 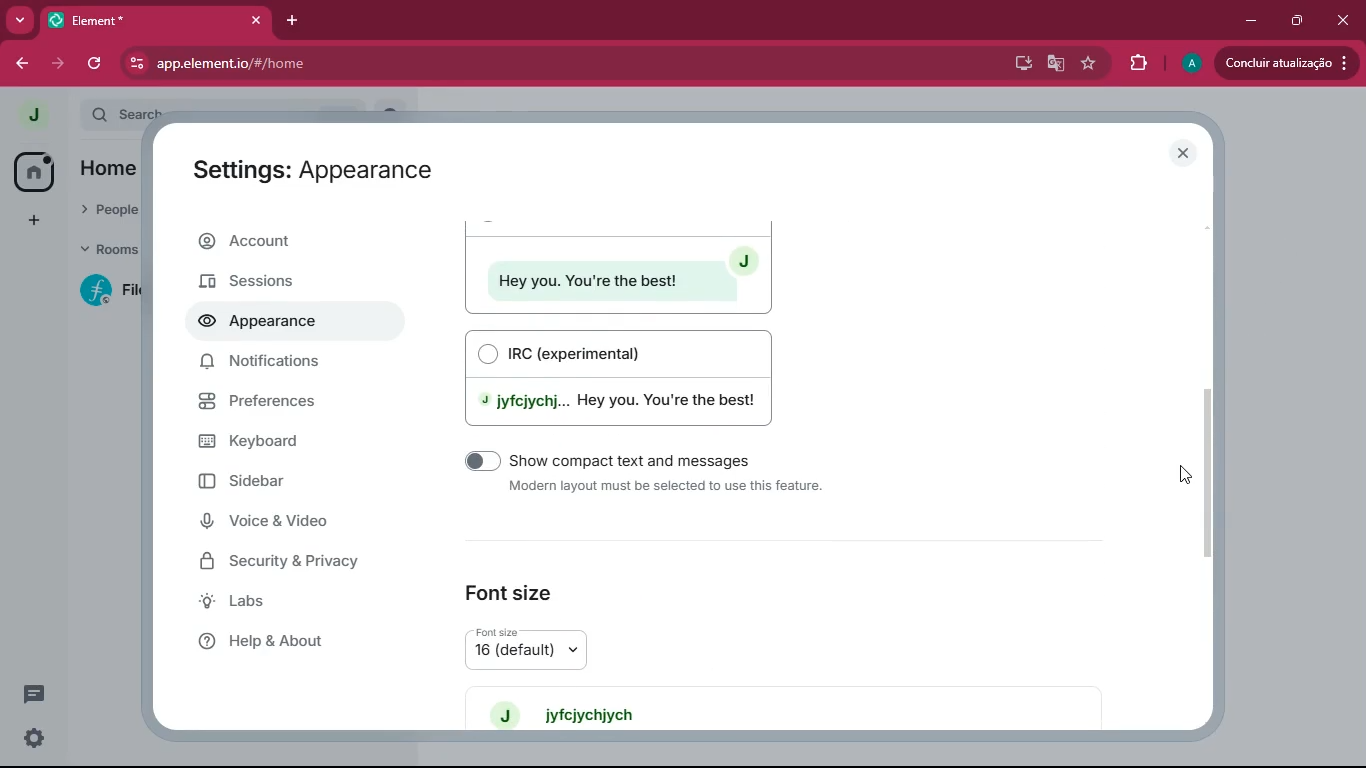 I want to click on minimize, so click(x=1247, y=22).